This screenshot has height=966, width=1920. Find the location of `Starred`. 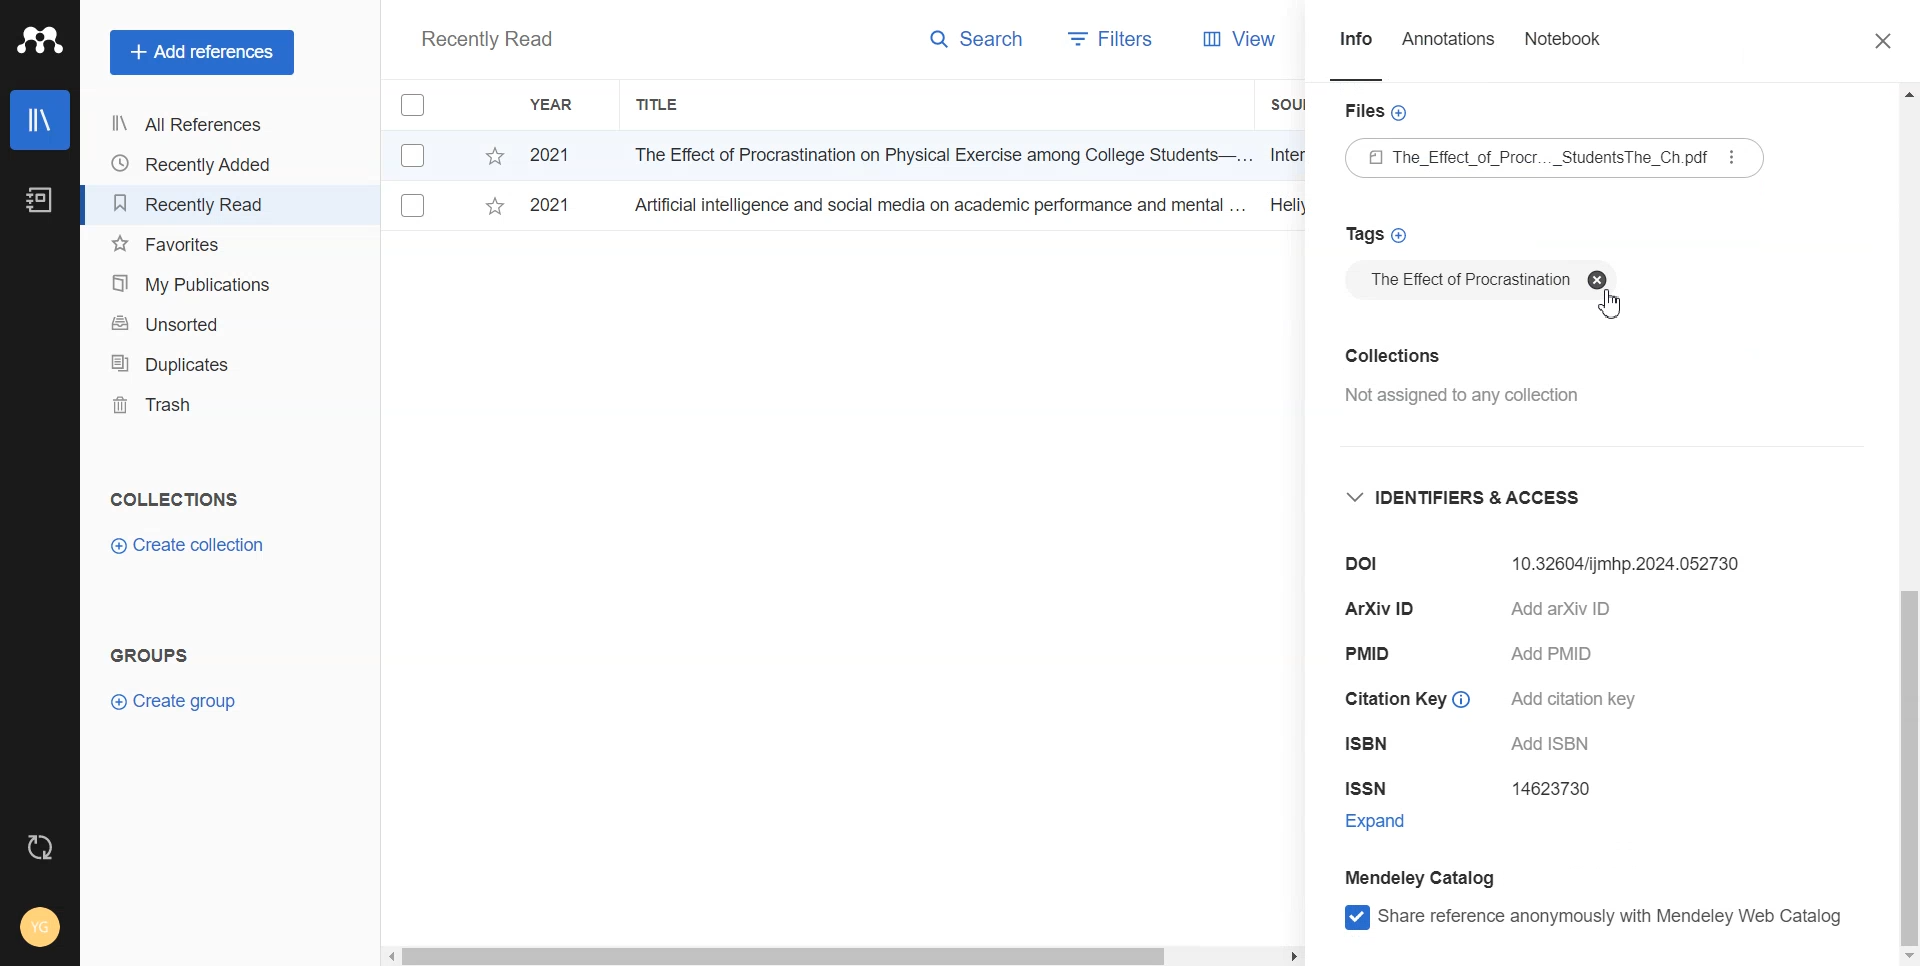

Starred is located at coordinates (494, 210).